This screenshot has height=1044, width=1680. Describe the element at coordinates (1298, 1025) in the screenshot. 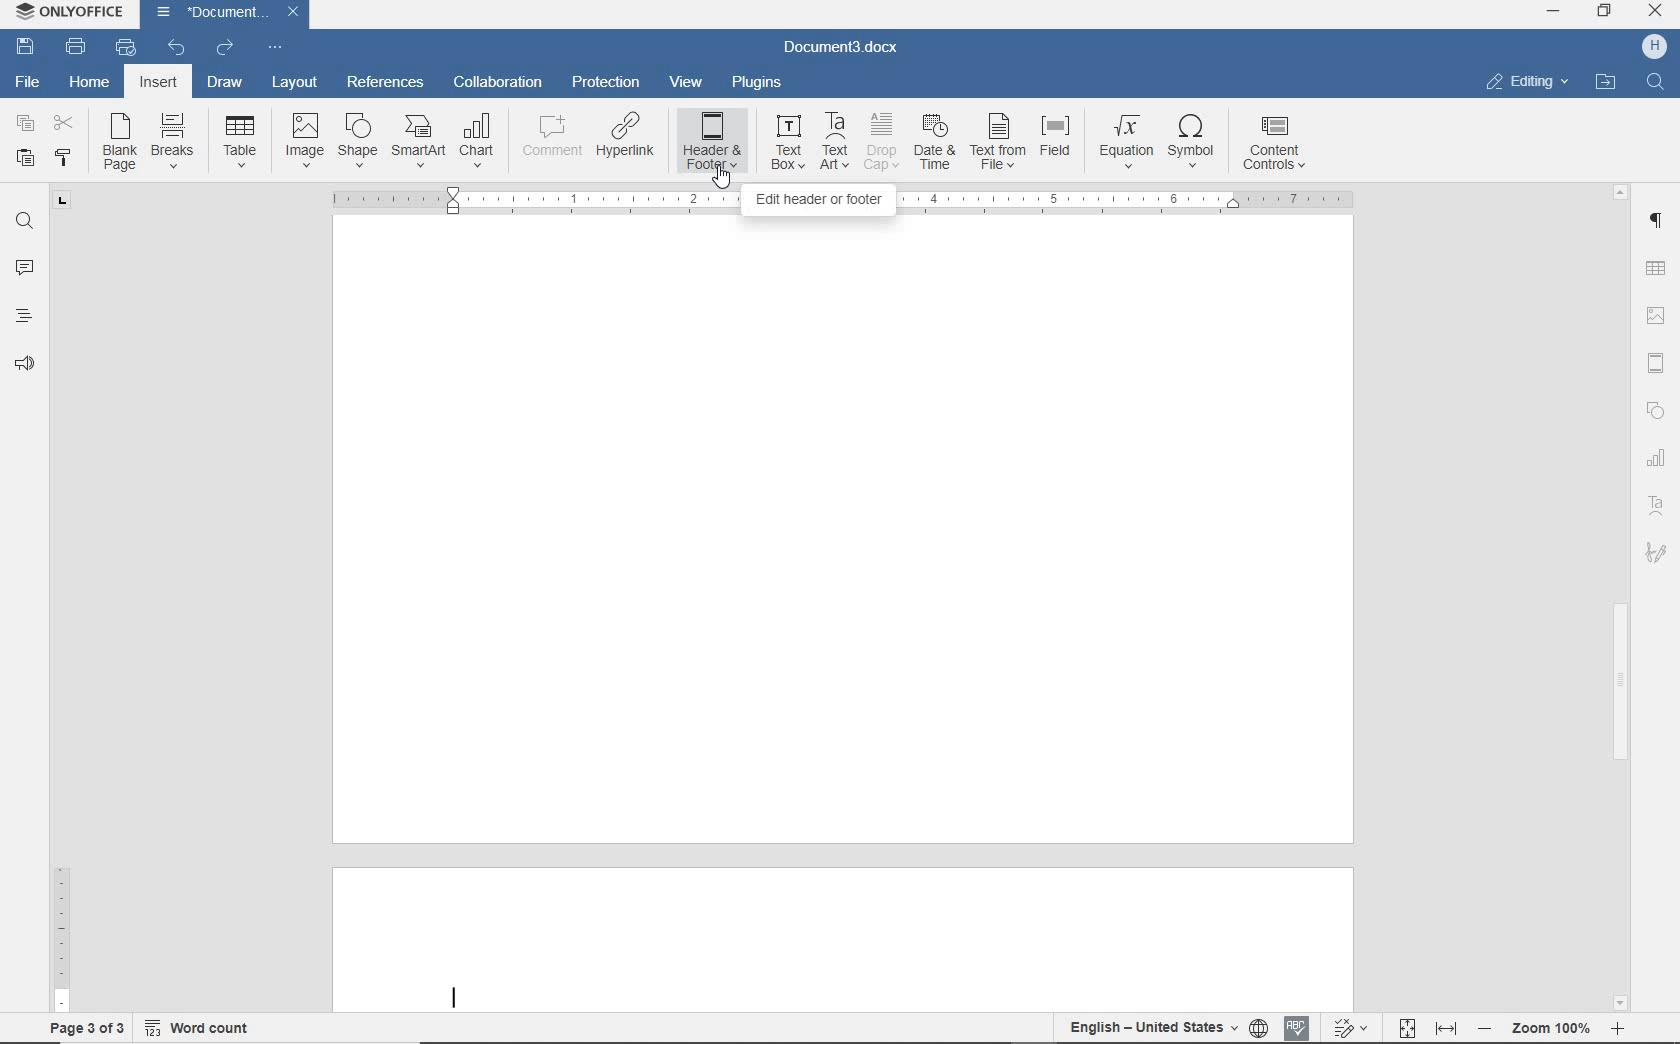

I see `Spell check` at that location.